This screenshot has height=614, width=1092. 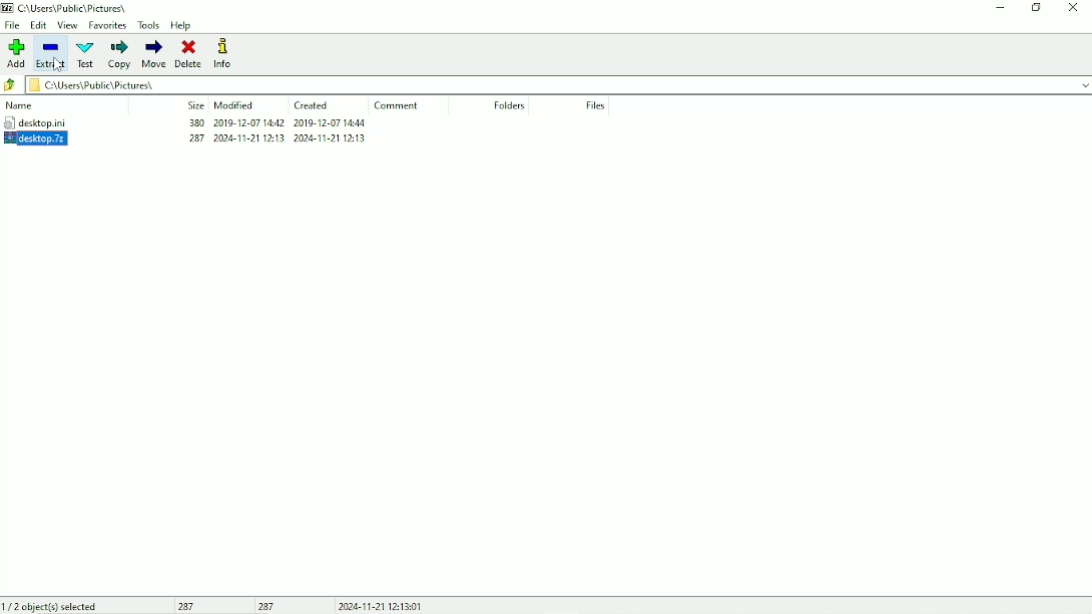 What do you see at coordinates (107, 26) in the screenshot?
I see `Favorites` at bounding box center [107, 26].